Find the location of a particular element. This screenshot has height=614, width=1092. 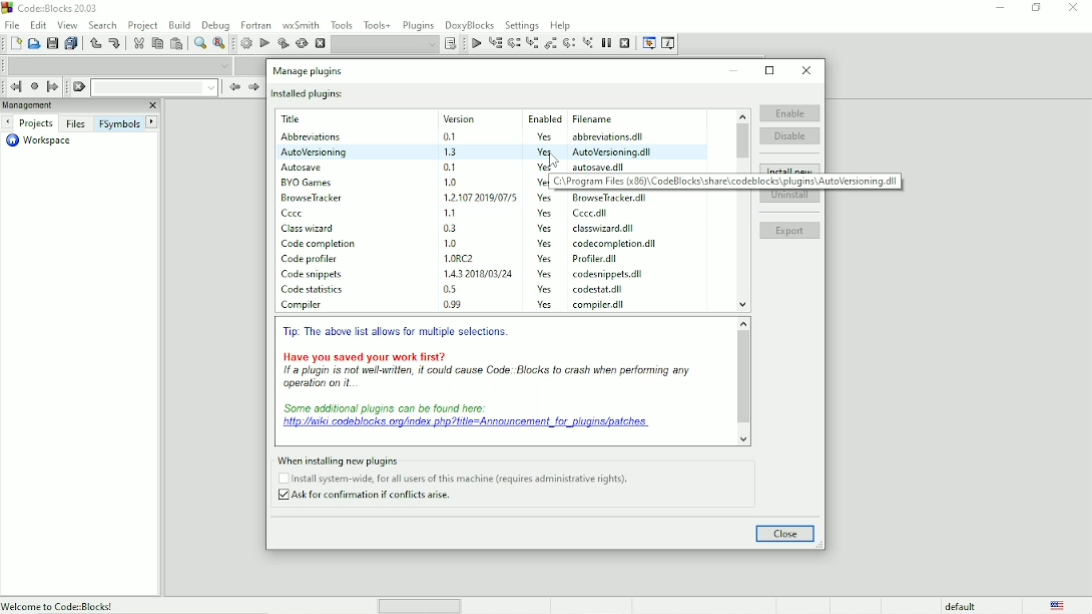

Build is located at coordinates (246, 43).